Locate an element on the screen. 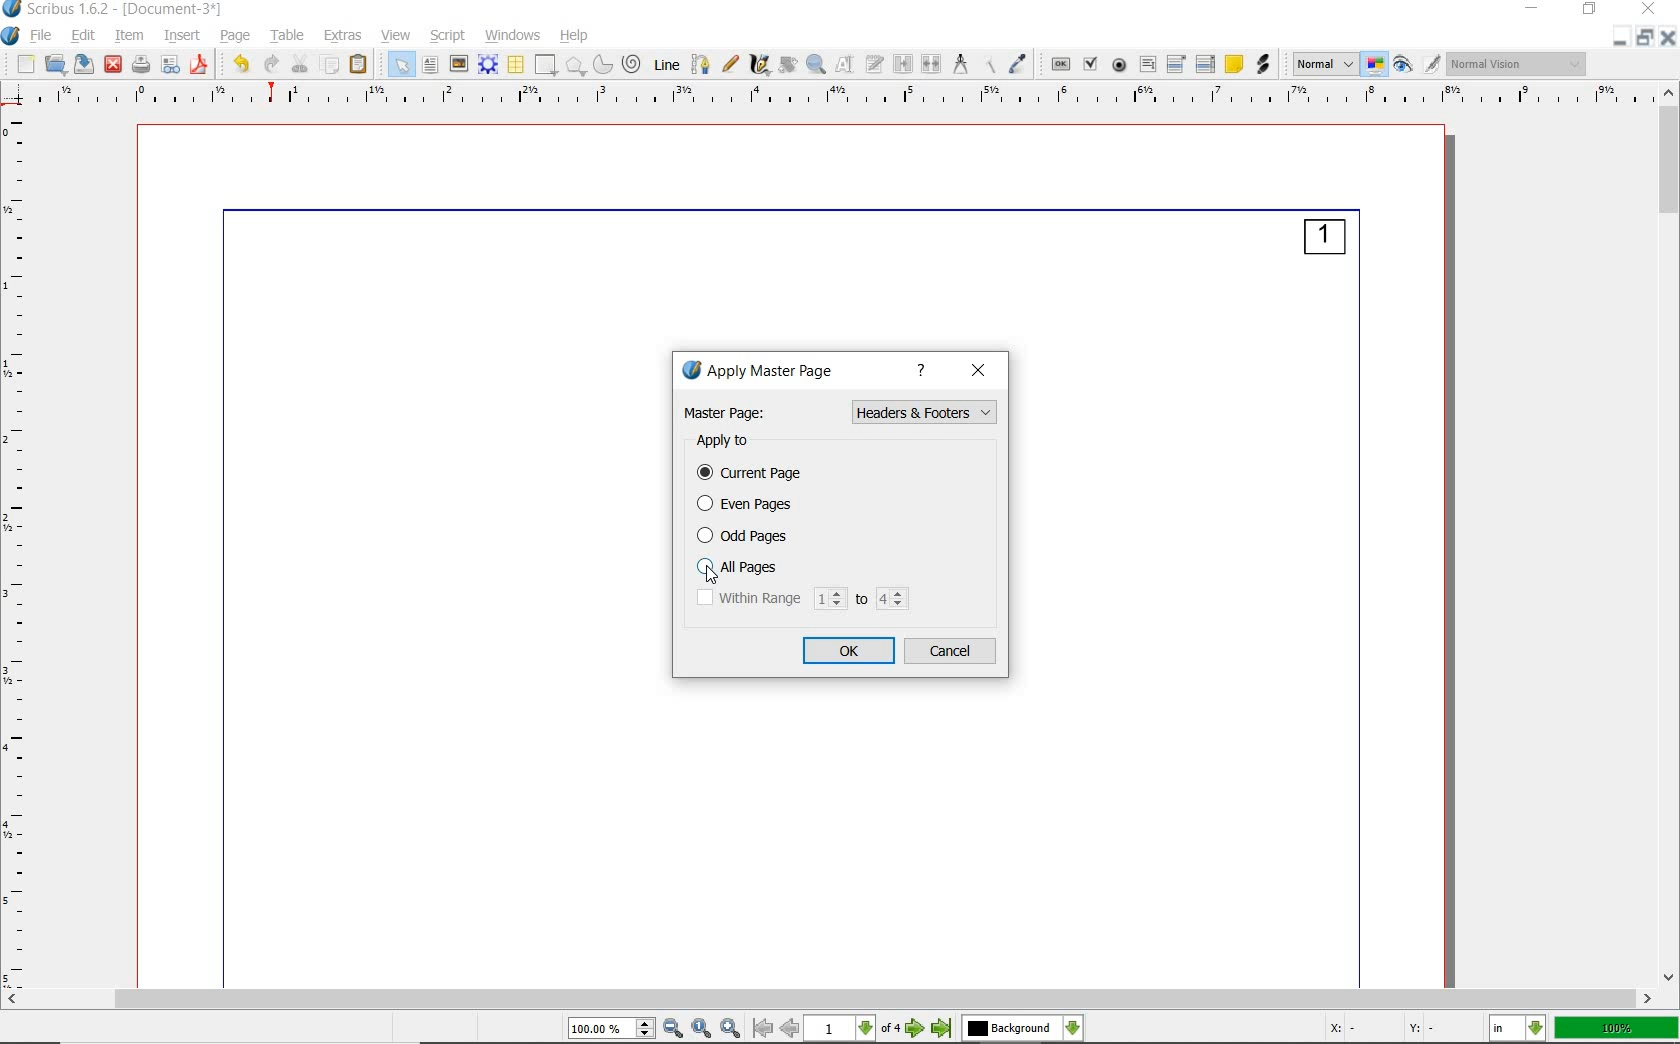  ruler is located at coordinates (24, 550).